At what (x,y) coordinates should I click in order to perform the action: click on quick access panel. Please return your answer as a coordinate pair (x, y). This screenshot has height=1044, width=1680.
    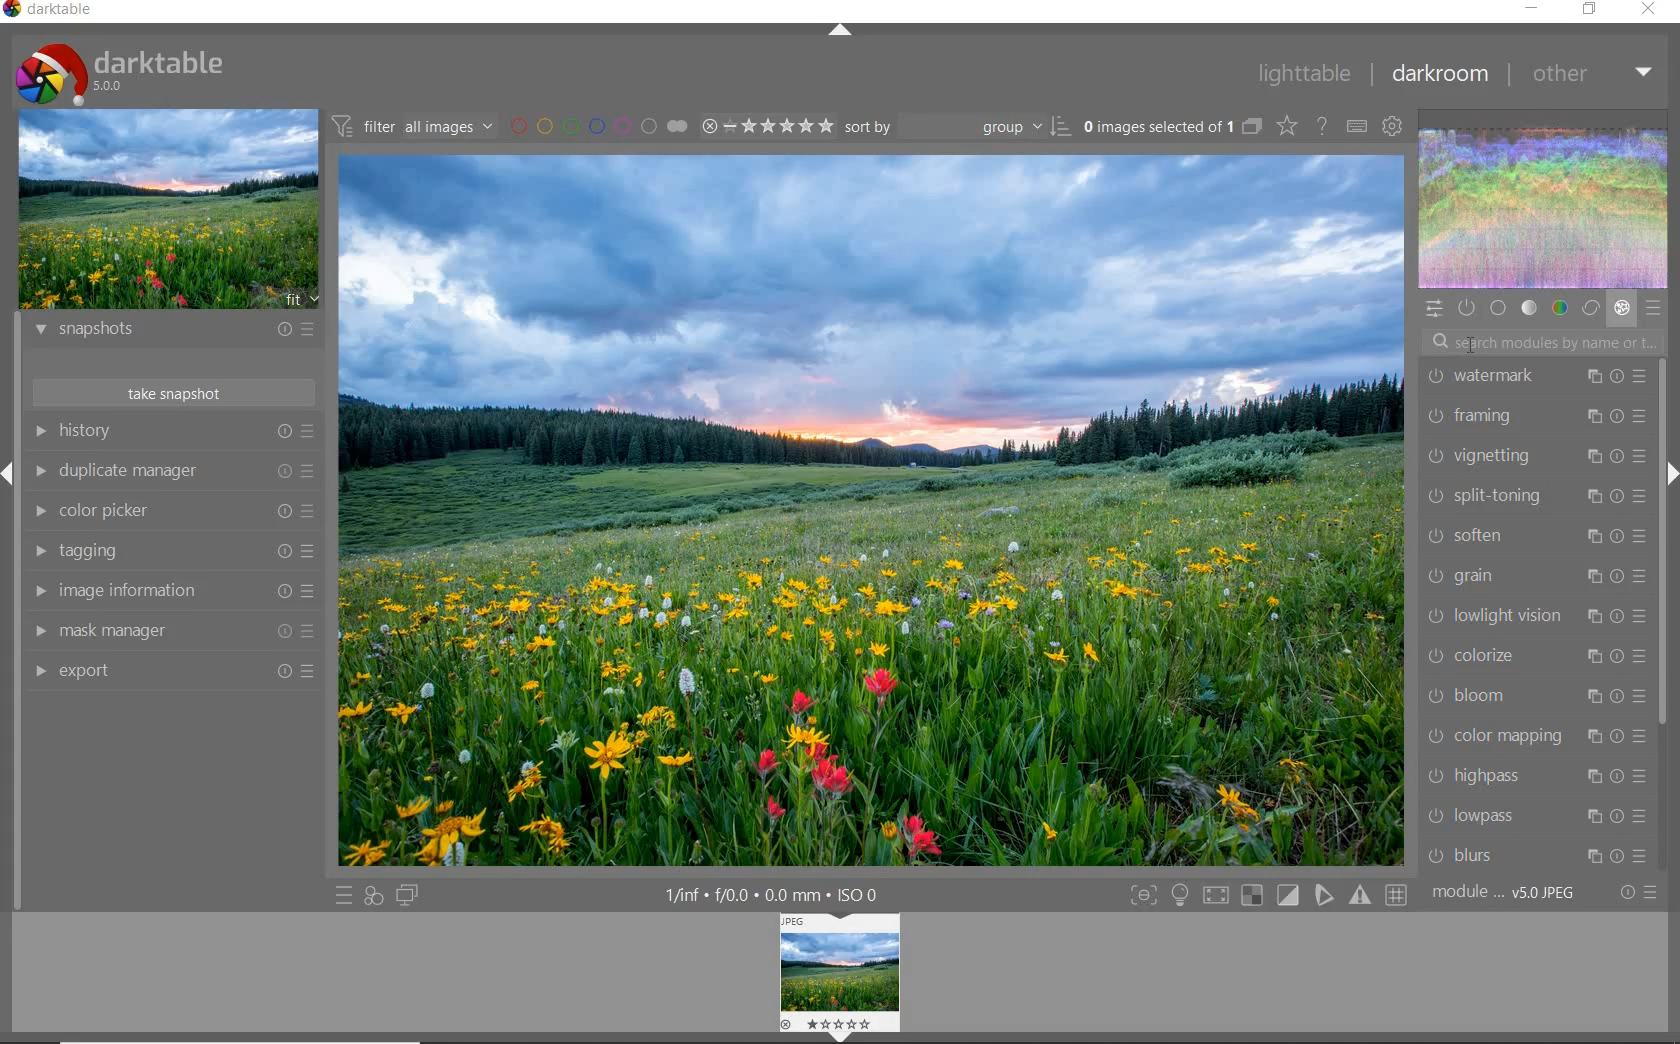
    Looking at the image, I should click on (1432, 309).